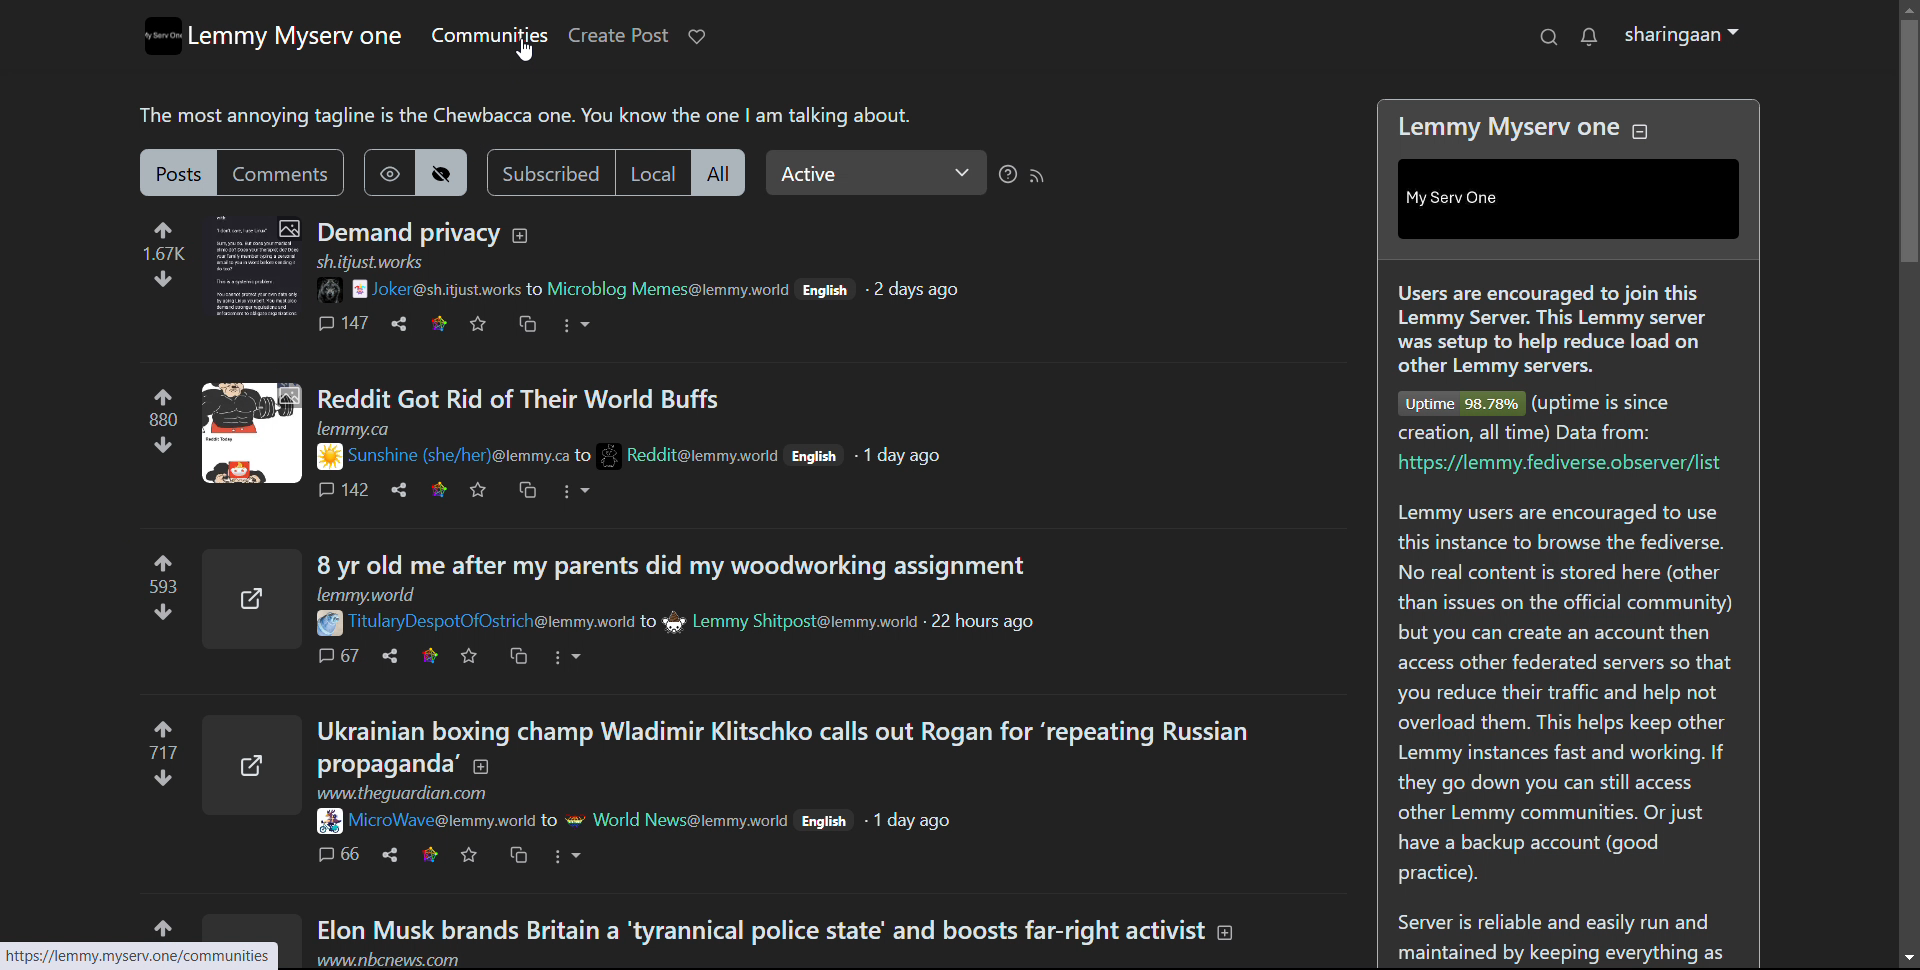 This screenshot has height=970, width=1920. What do you see at coordinates (163, 392) in the screenshot?
I see `upvote` at bounding box center [163, 392].